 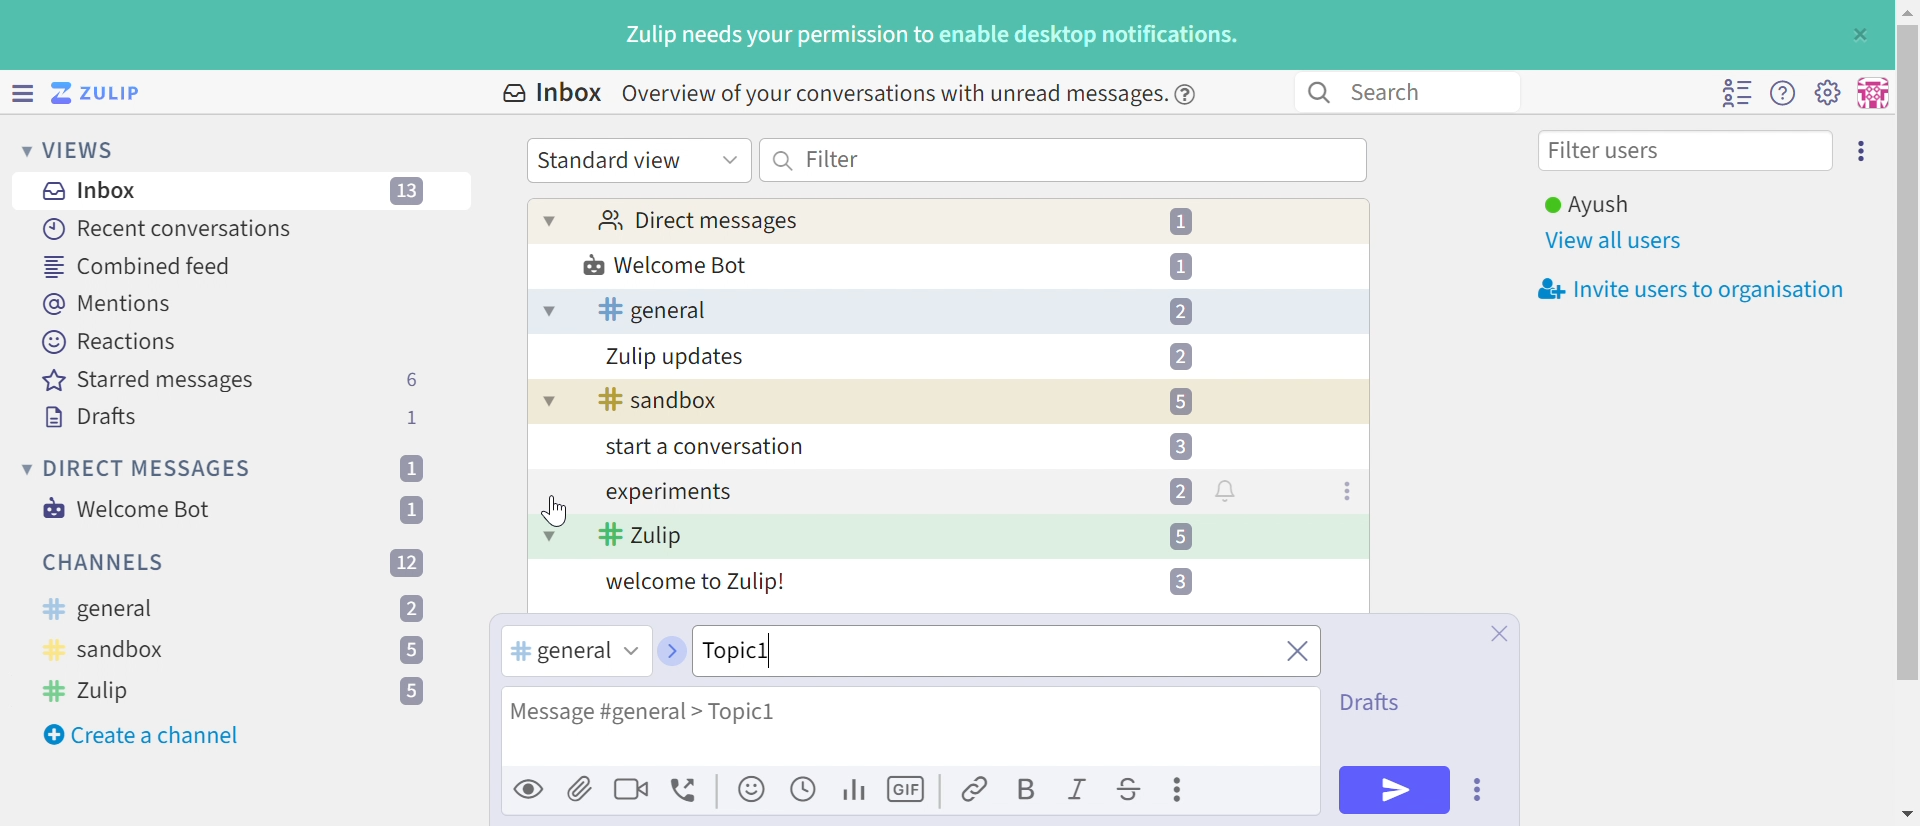 What do you see at coordinates (700, 449) in the screenshot?
I see `start a conversation` at bounding box center [700, 449].